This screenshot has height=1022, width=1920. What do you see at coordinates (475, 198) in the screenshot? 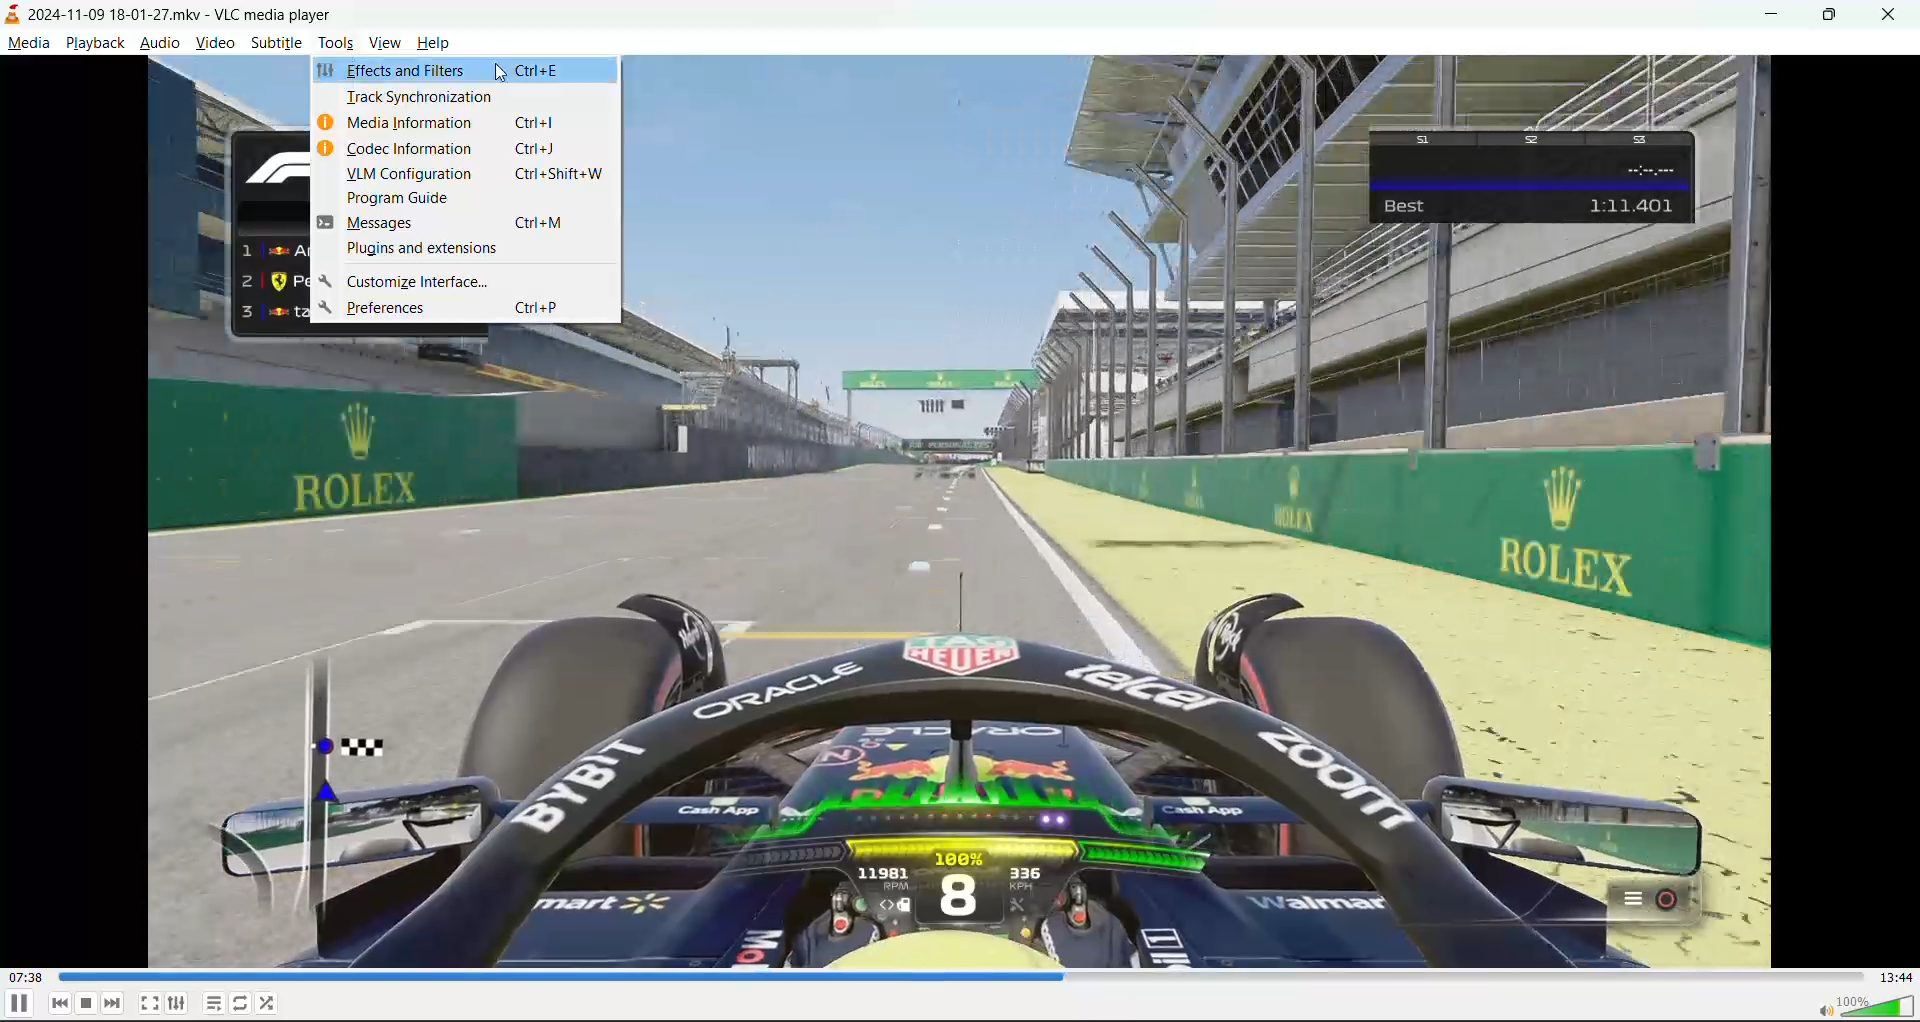
I see `program guide` at bounding box center [475, 198].